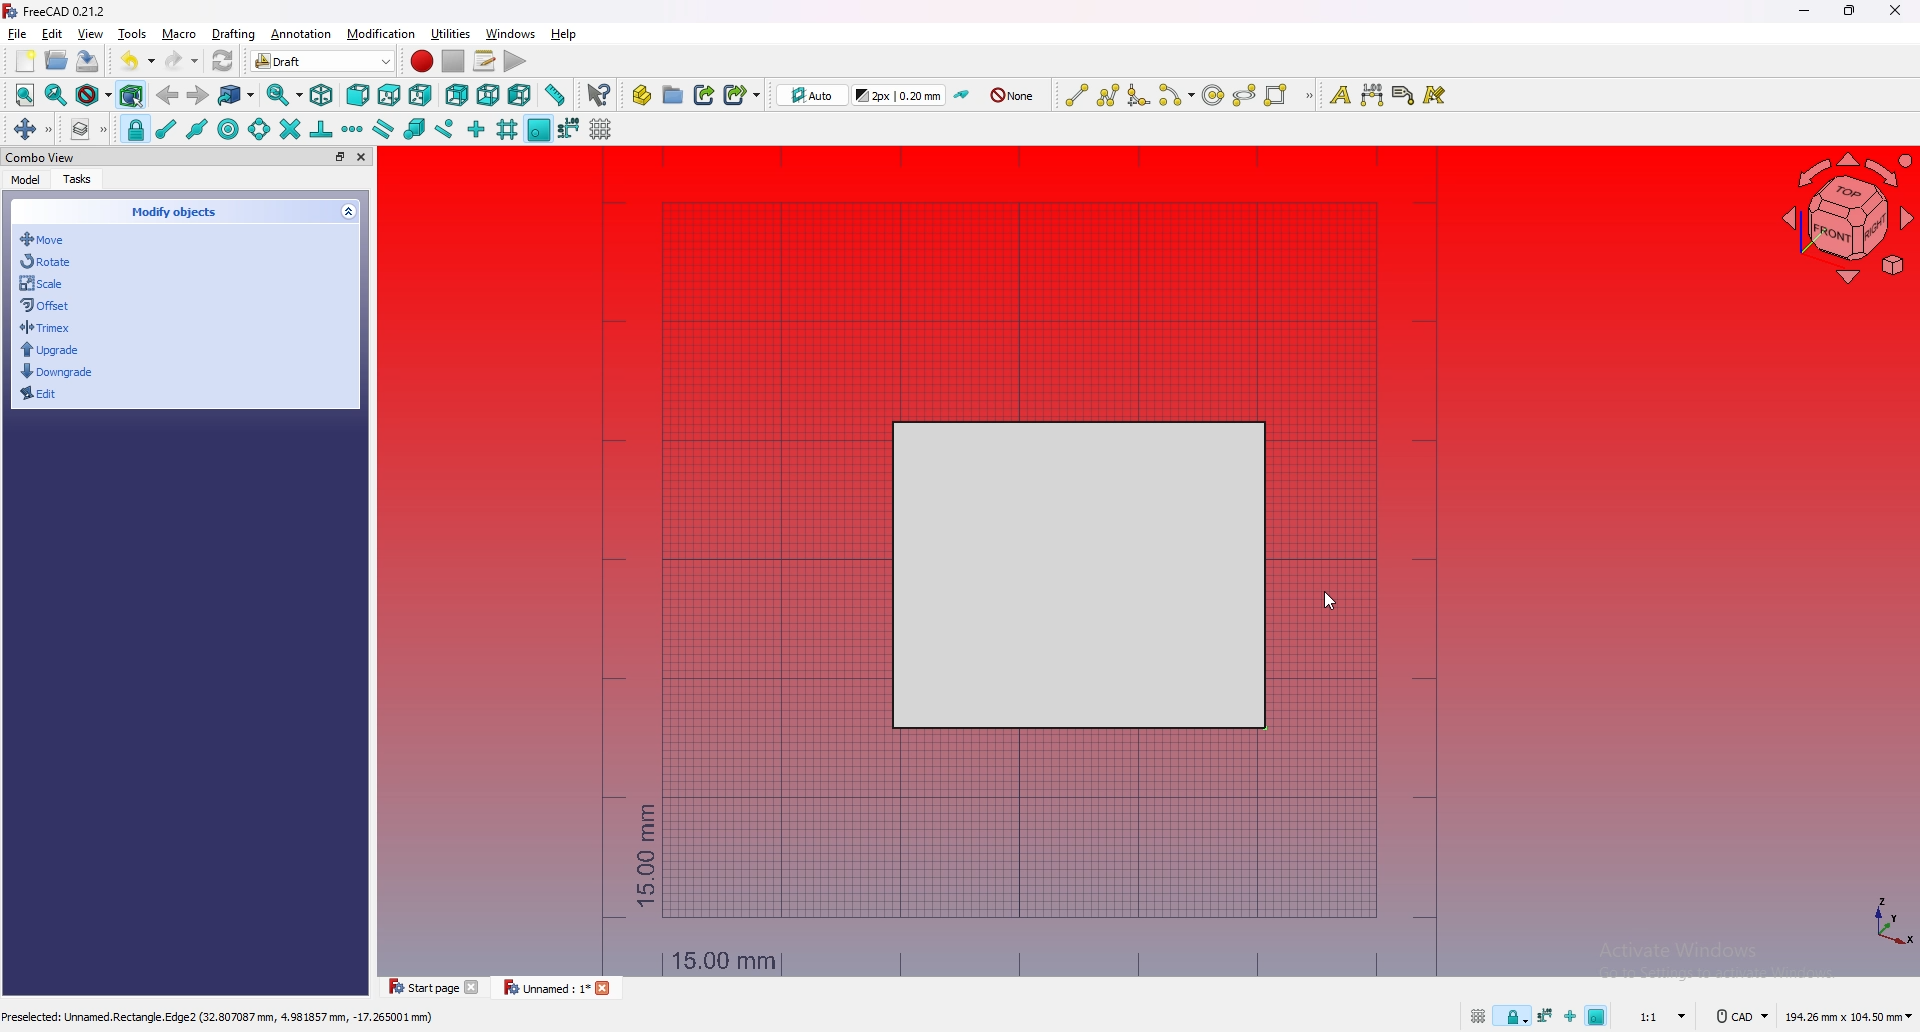 This screenshot has width=1920, height=1032. What do you see at coordinates (197, 129) in the screenshot?
I see `snap midpoint` at bounding box center [197, 129].